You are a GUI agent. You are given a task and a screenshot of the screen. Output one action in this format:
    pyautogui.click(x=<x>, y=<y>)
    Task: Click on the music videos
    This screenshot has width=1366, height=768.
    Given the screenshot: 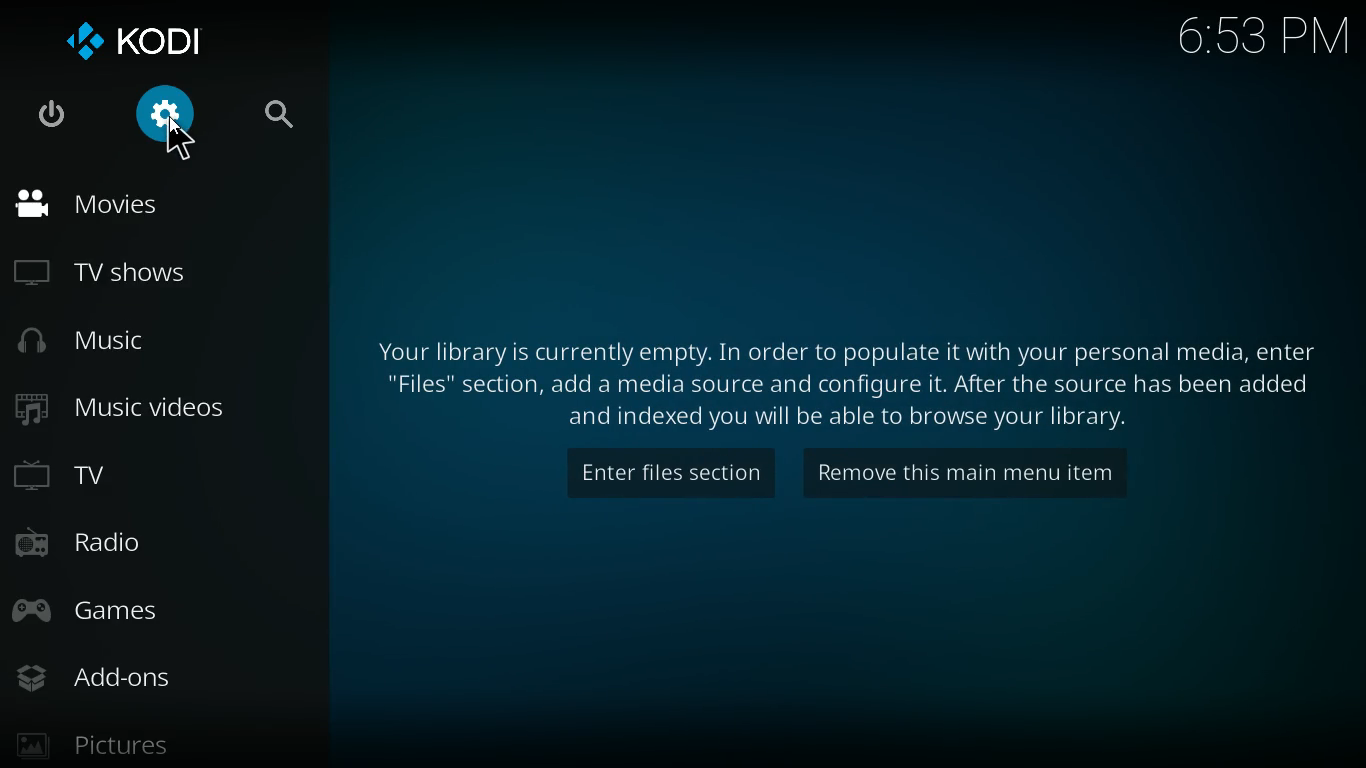 What is the action you would take?
    pyautogui.click(x=135, y=411)
    